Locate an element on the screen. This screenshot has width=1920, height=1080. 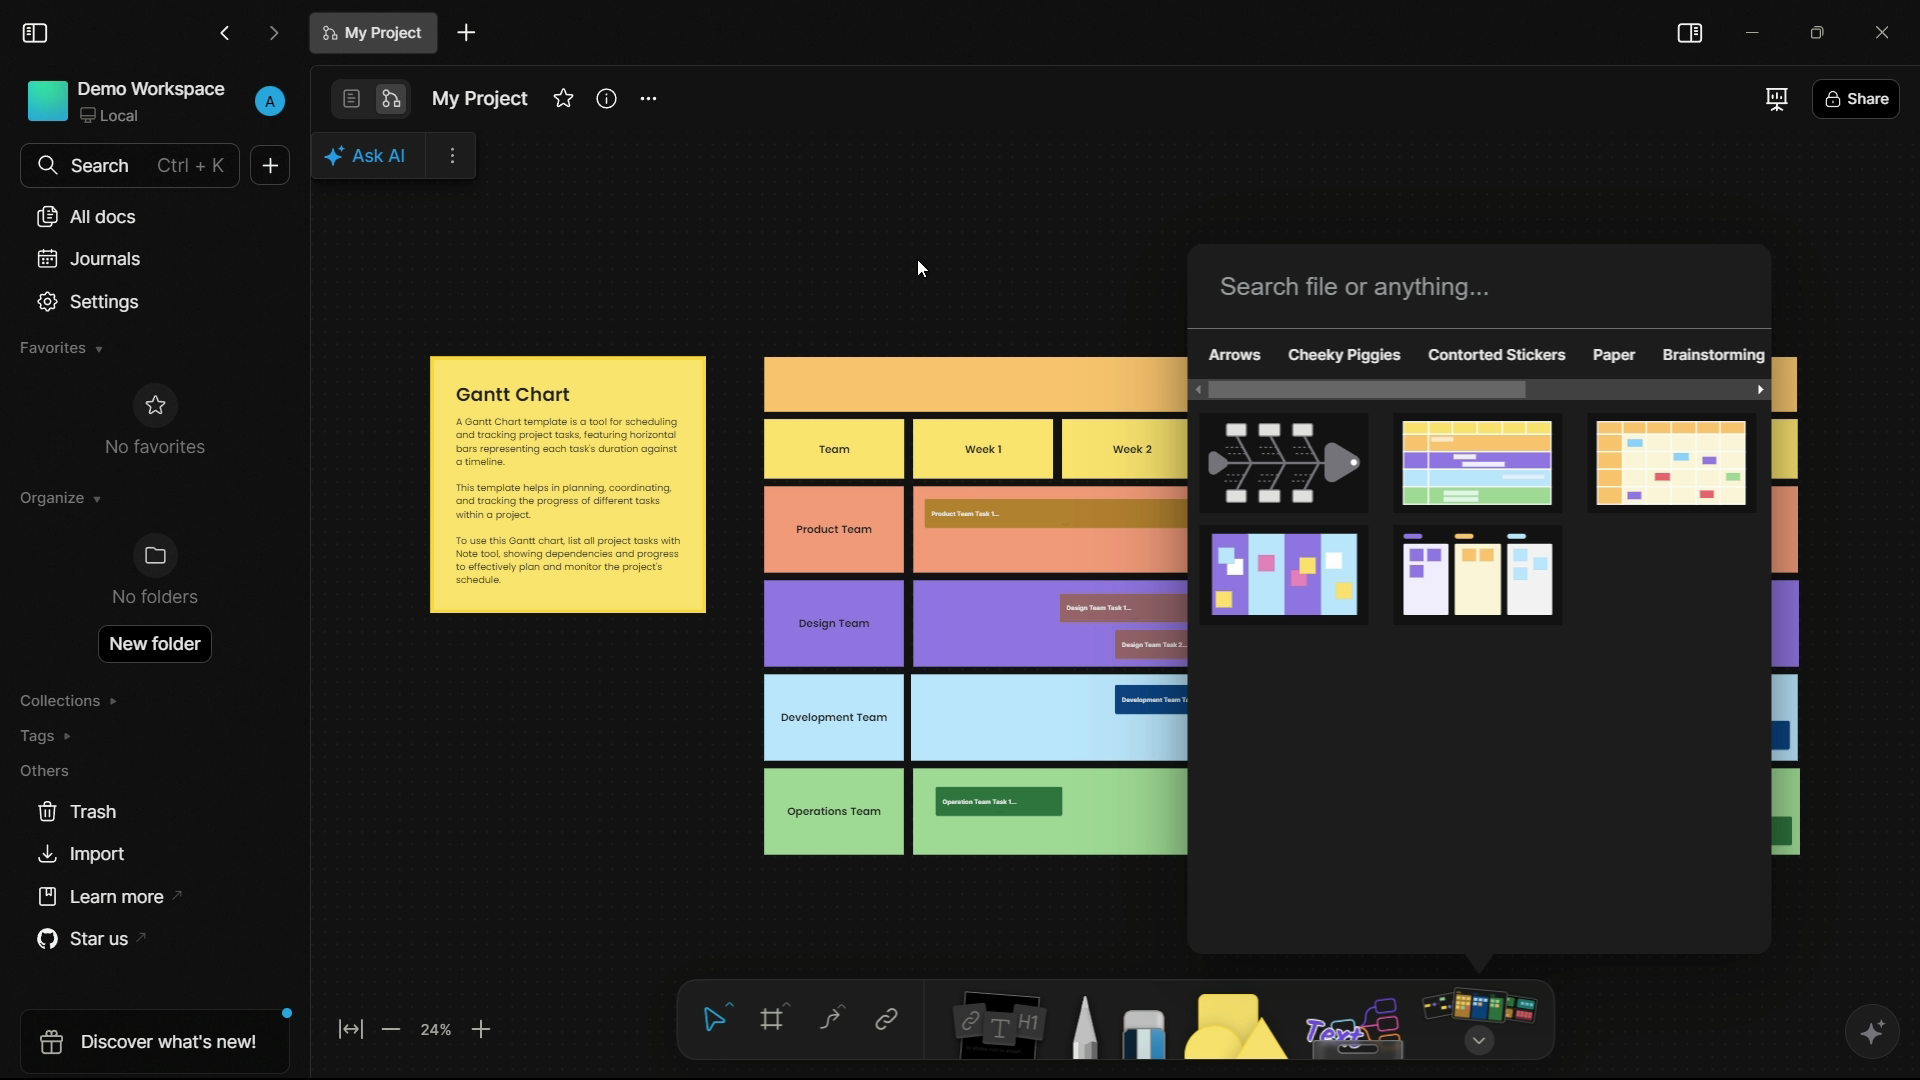
Paper is located at coordinates (1616, 356).